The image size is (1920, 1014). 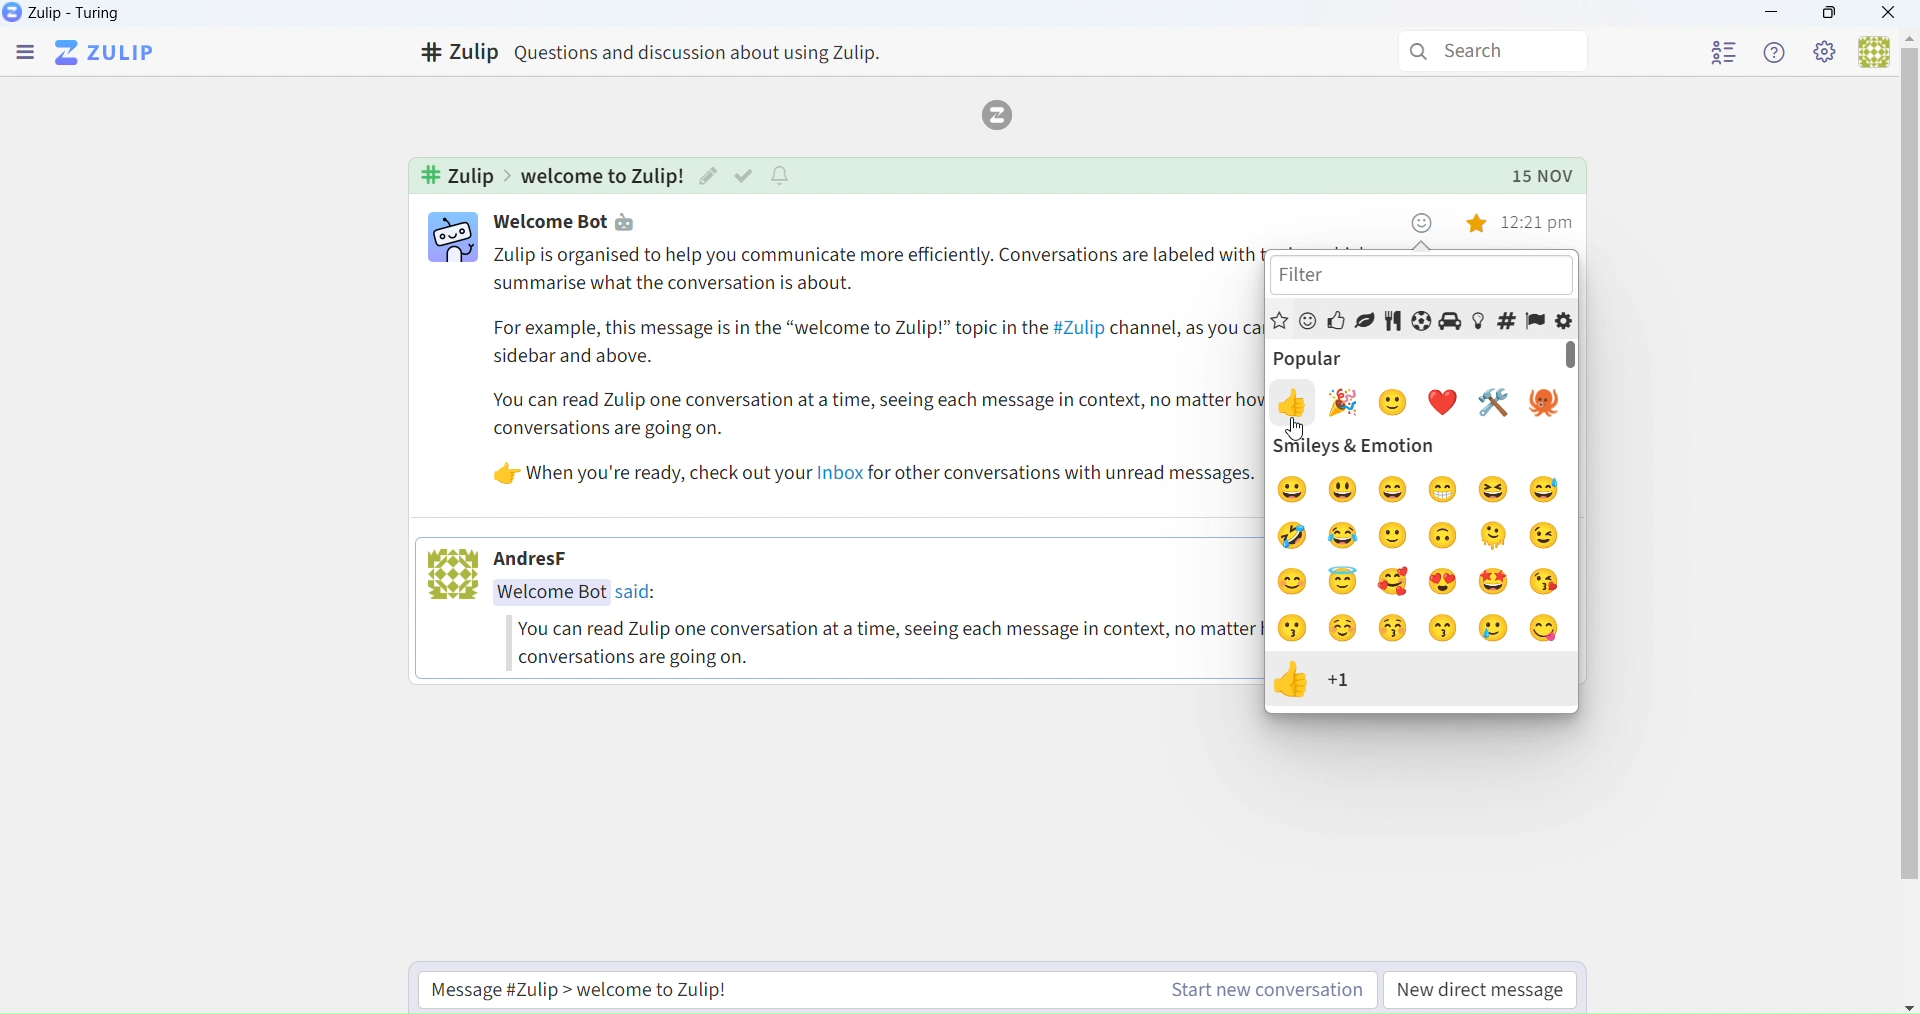 What do you see at coordinates (22, 51) in the screenshot?
I see `Menu Bar` at bounding box center [22, 51].